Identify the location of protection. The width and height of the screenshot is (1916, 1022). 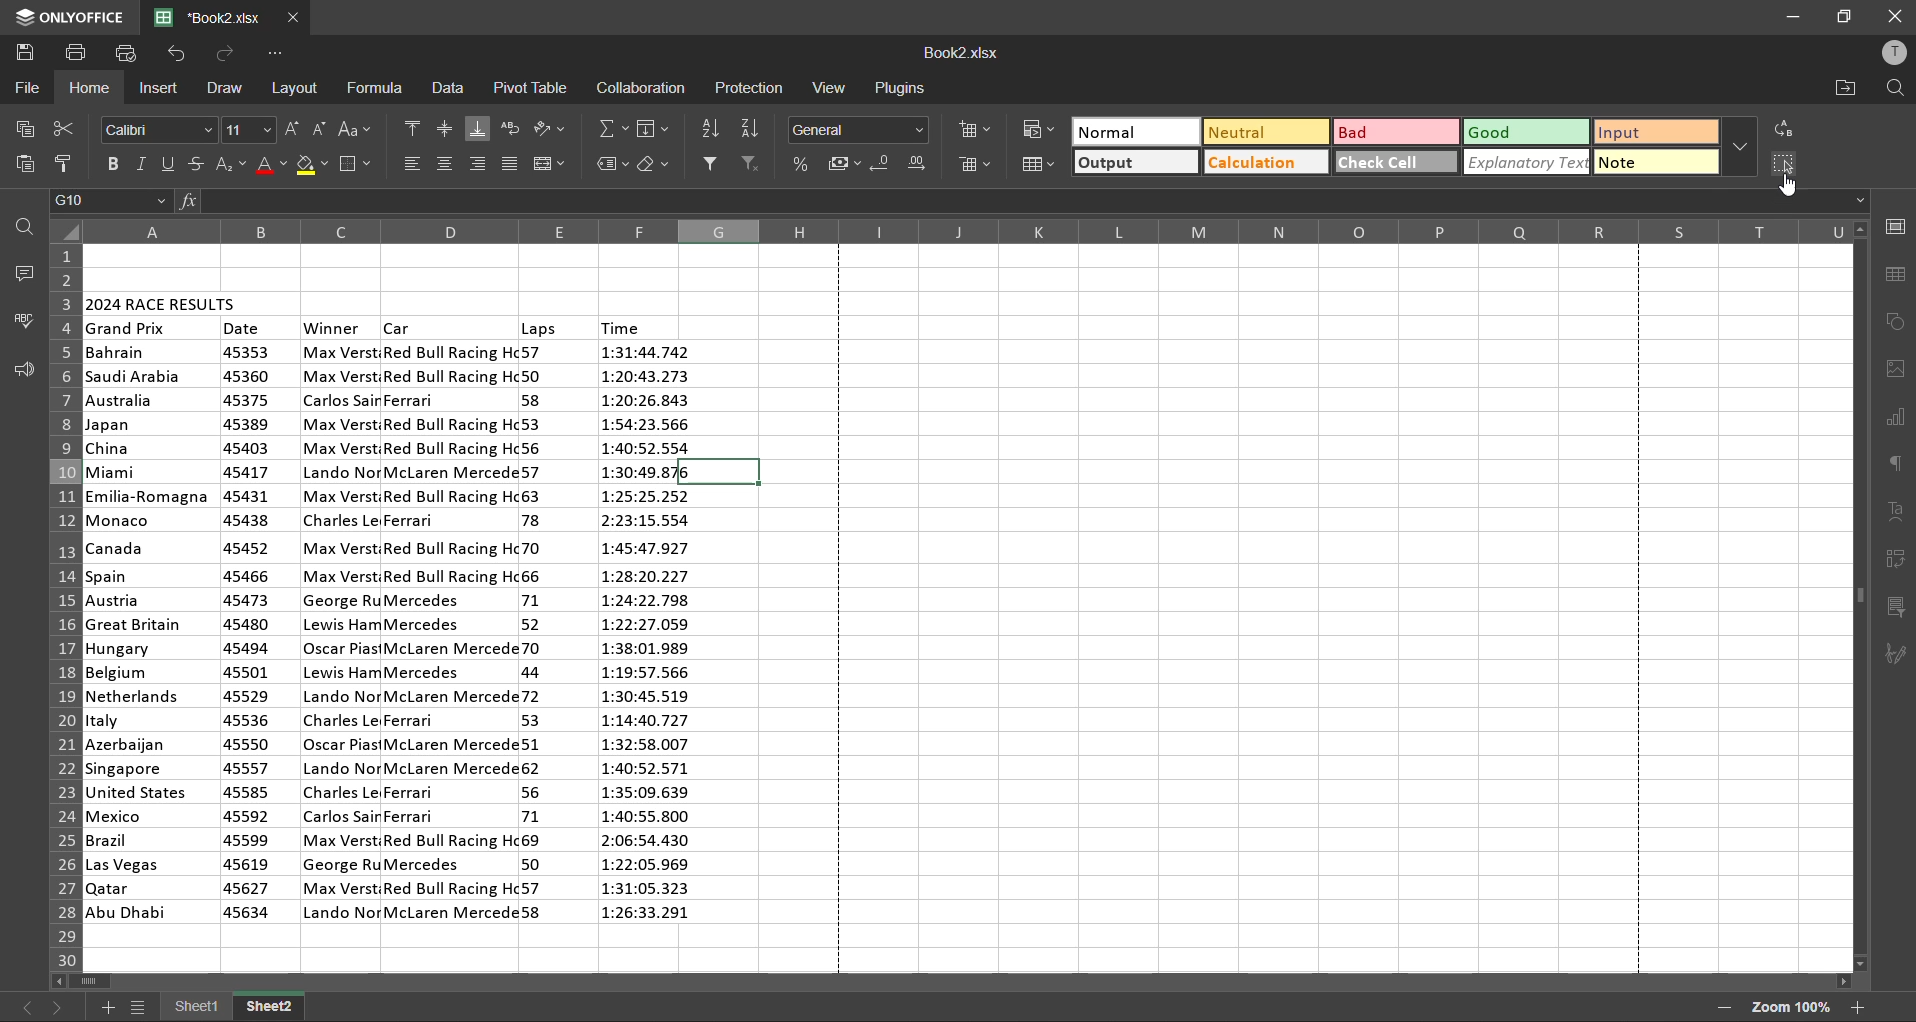
(752, 91).